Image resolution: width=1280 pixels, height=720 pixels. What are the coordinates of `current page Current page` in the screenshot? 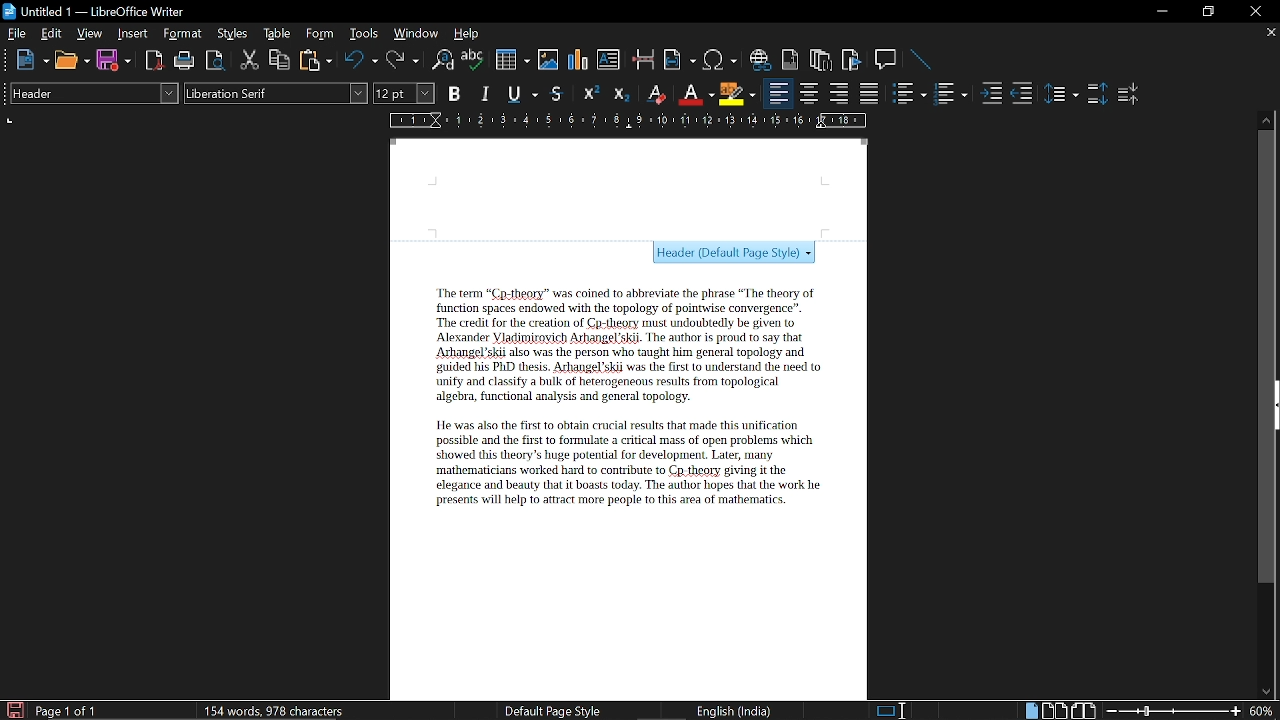 It's located at (65, 710).